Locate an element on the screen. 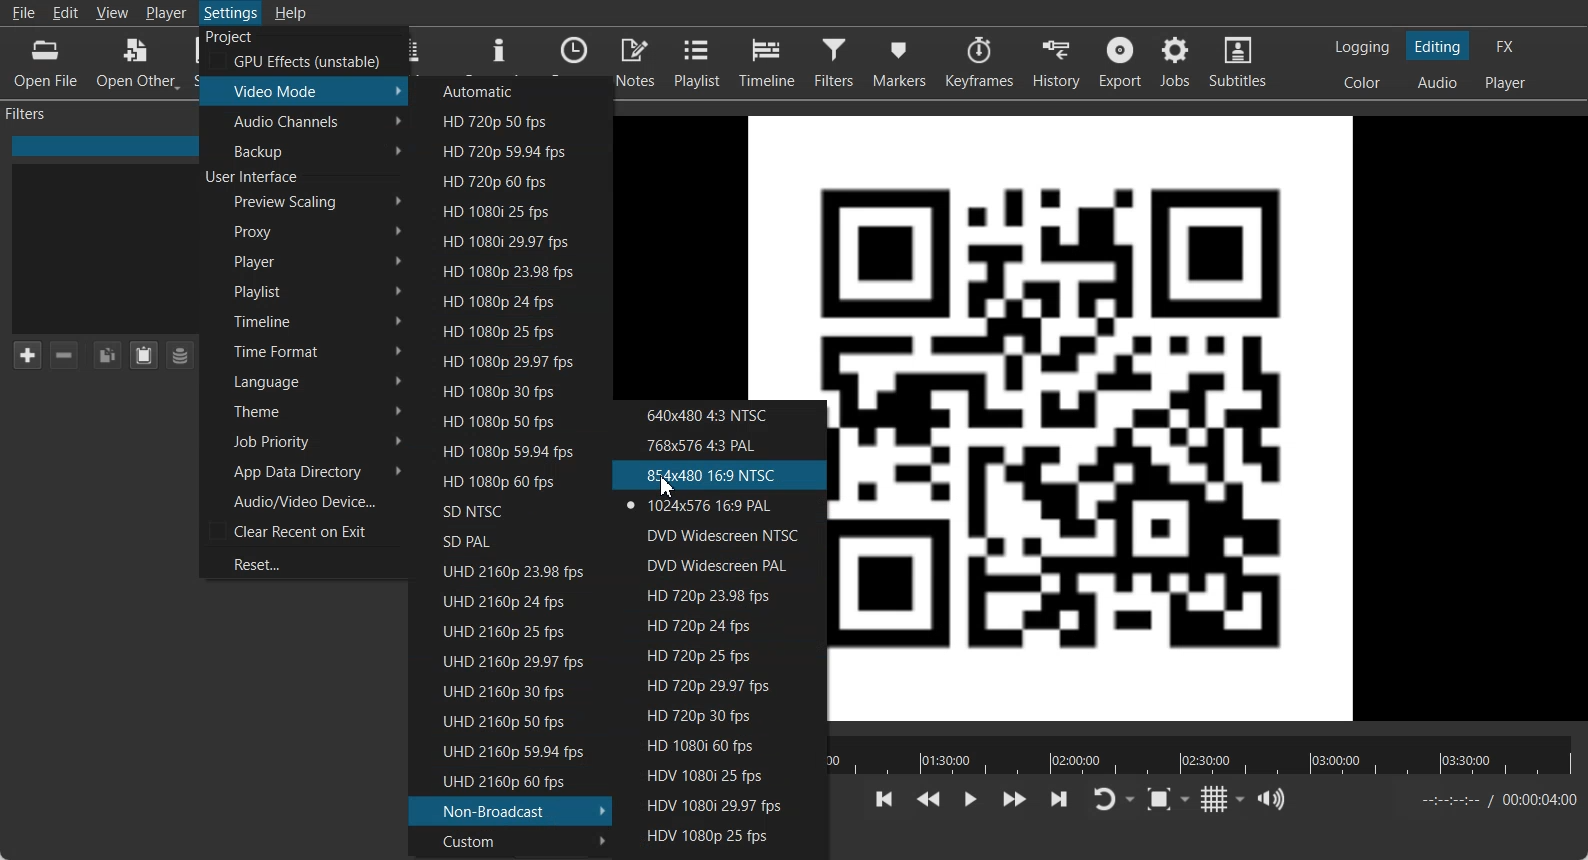  Copy Filter is located at coordinates (106, 355).